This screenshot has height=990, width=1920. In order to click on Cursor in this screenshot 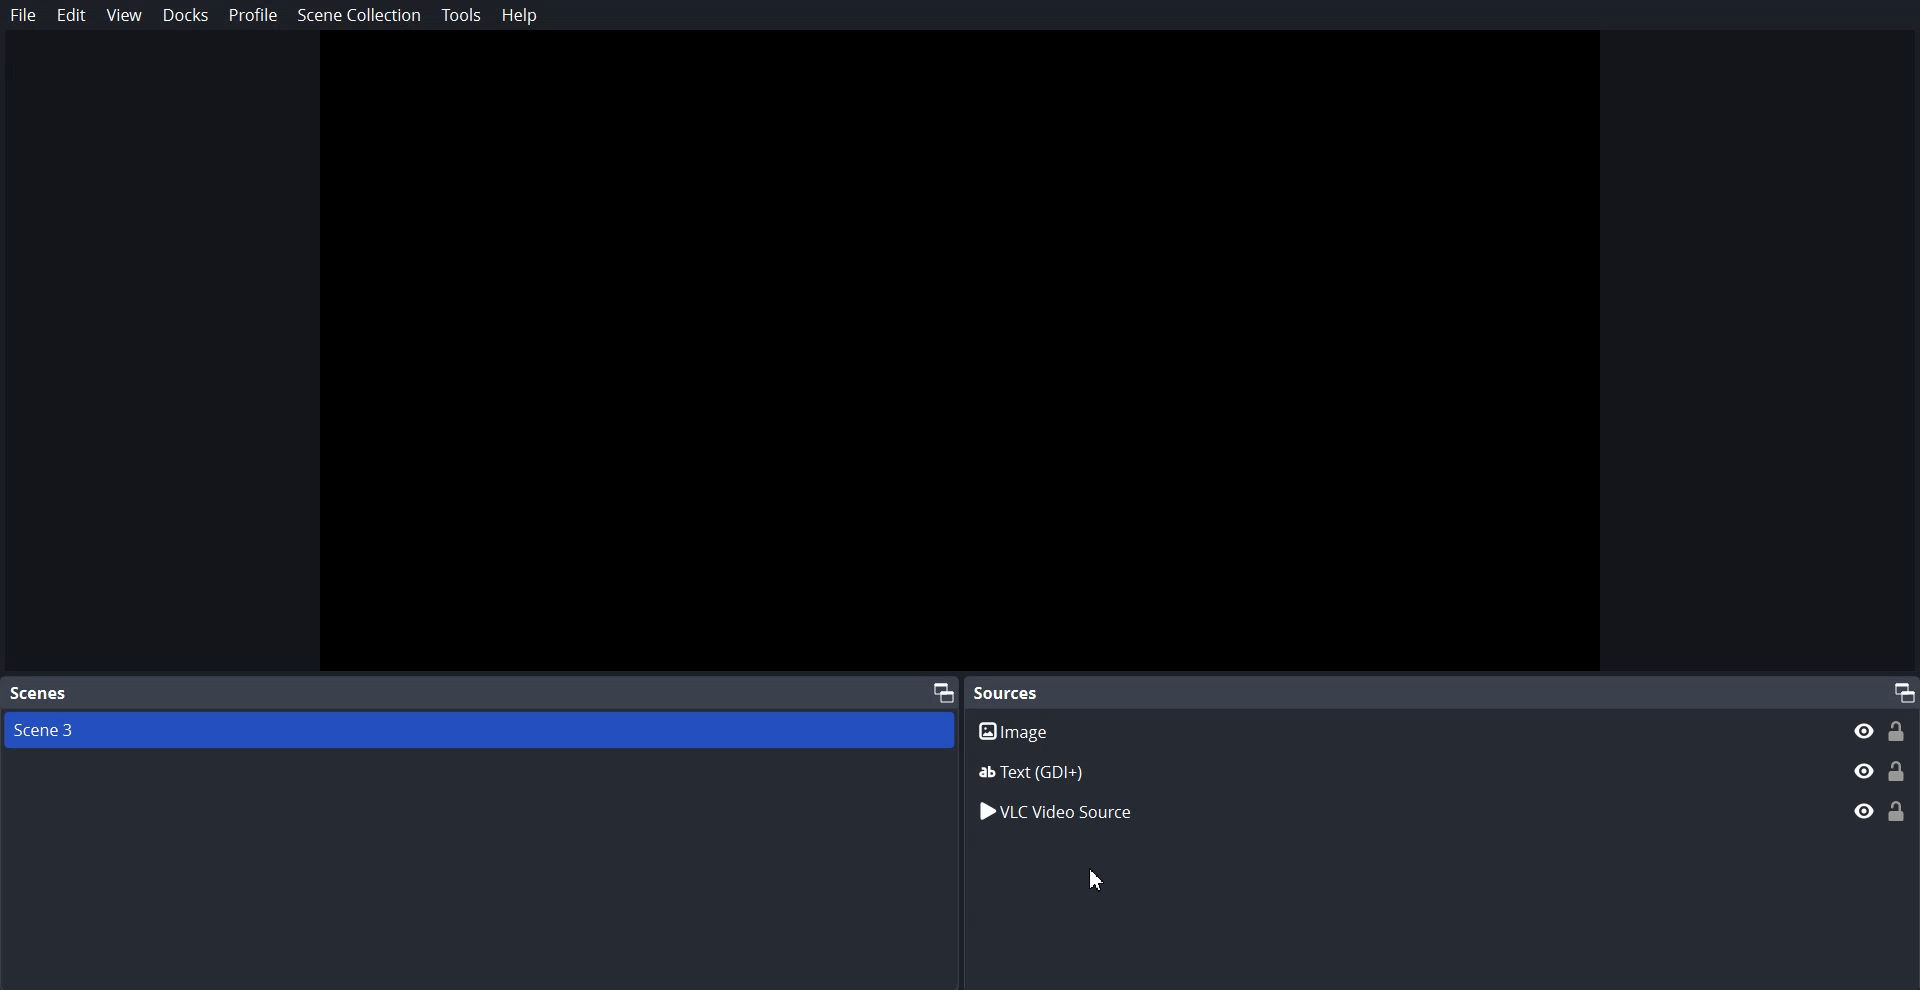, I will do `click(1095, 874)`.